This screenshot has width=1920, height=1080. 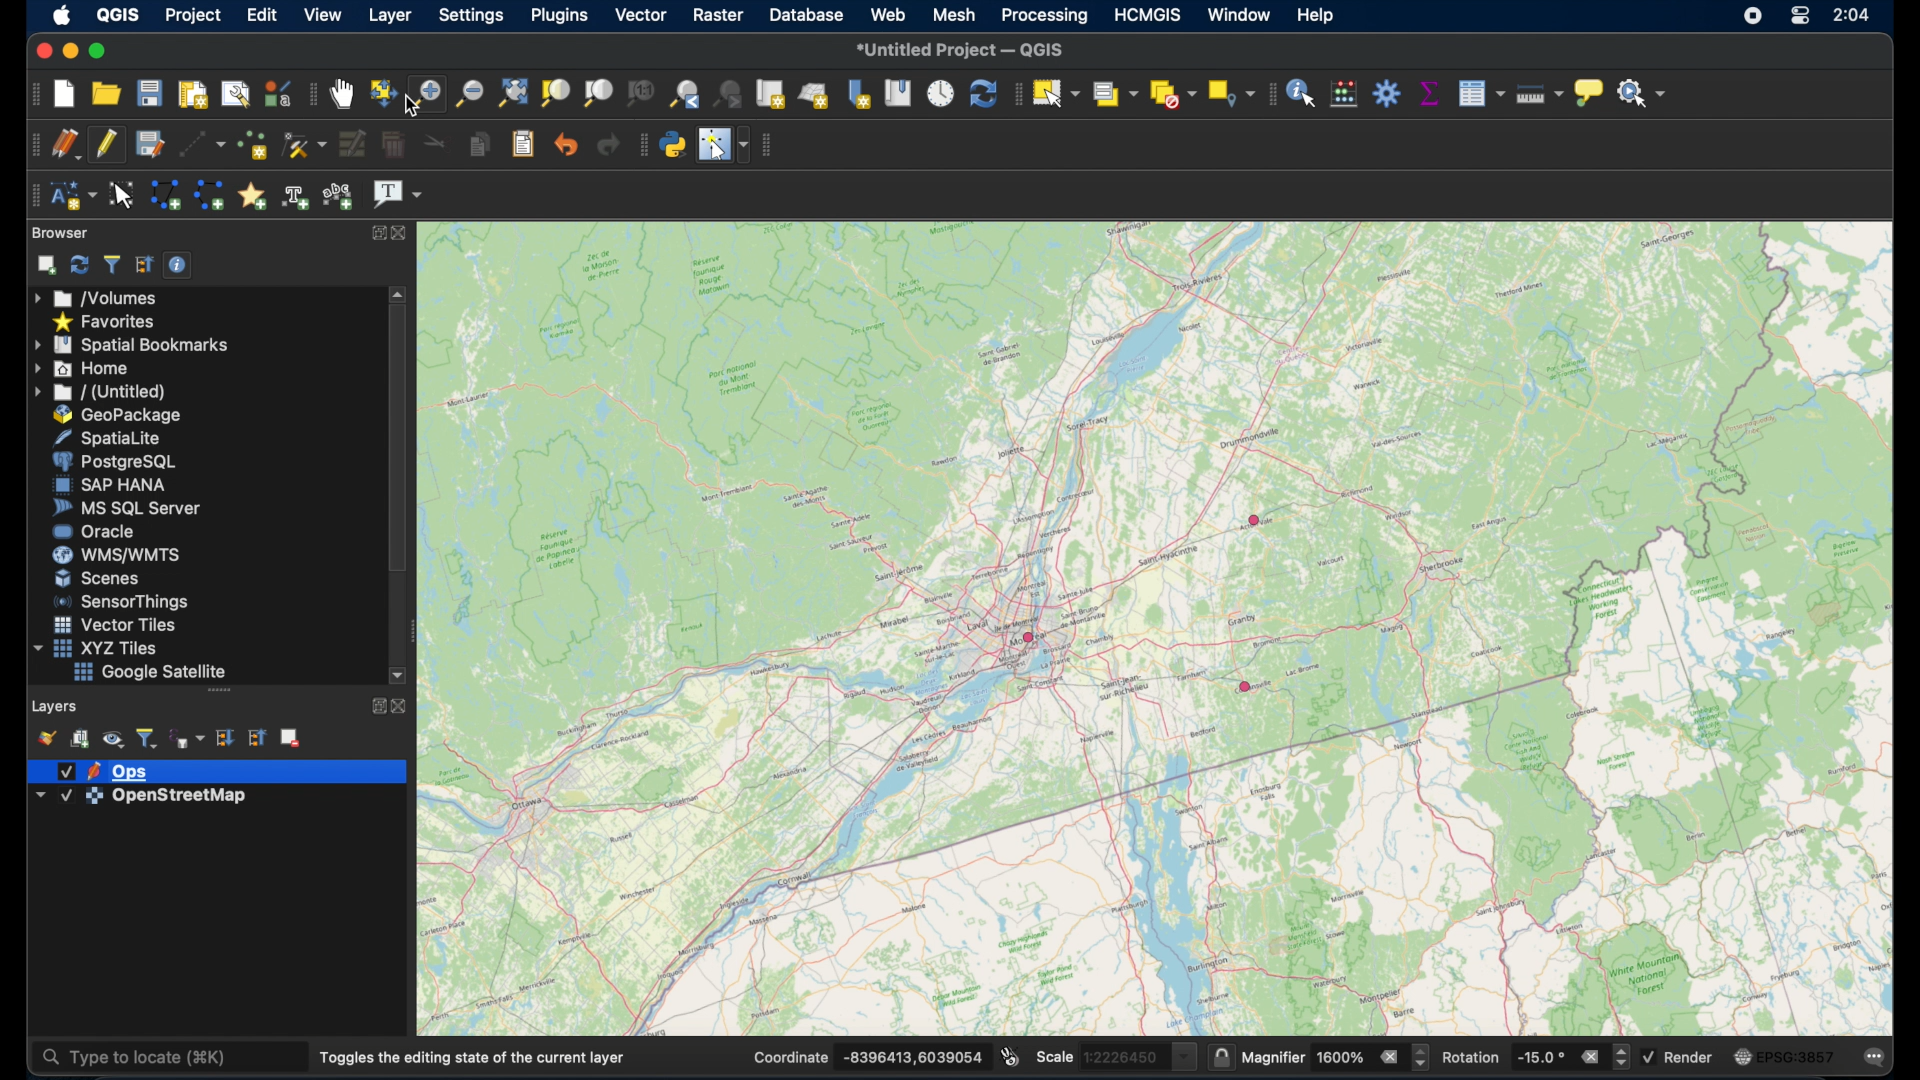 What do you see at coordinates (61, 14) in the screenshot?
I see `apple logo` at bounding box center [61, 14].